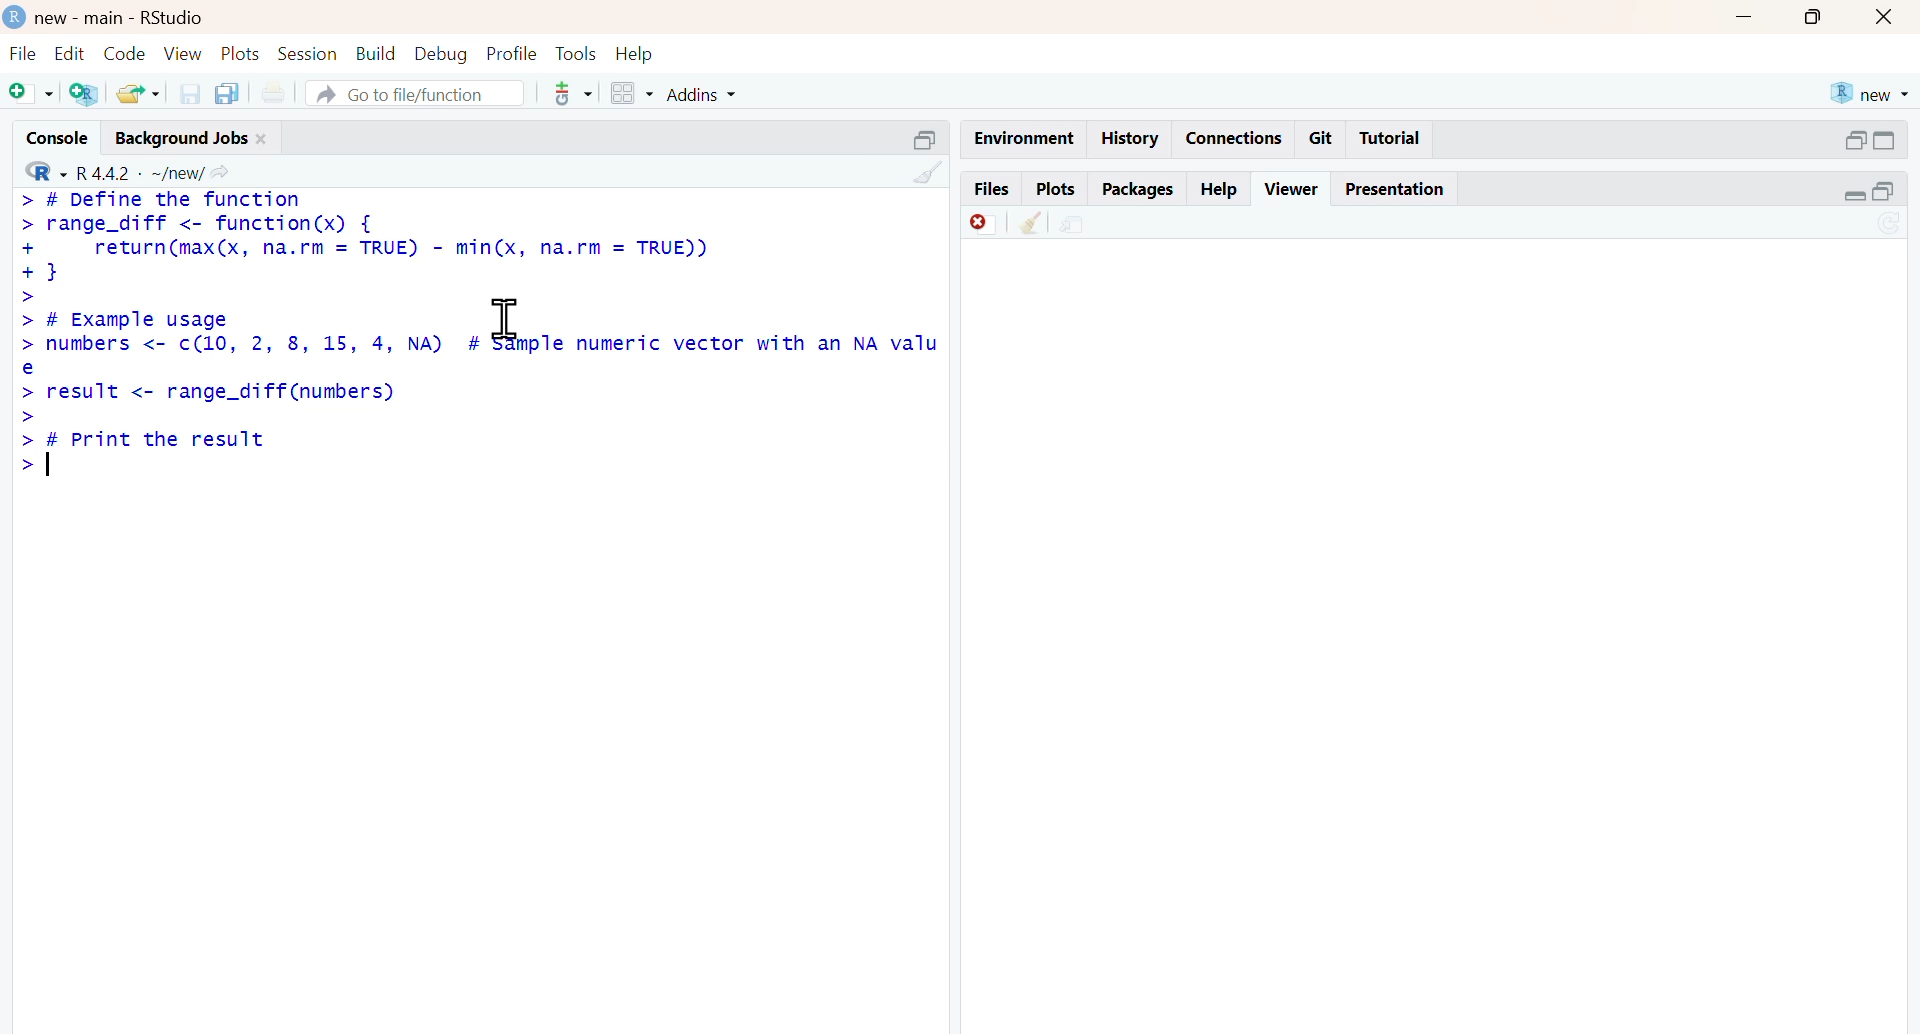 The height and width of the screenshot is (1034, 1920). Describe the element at coordinates (62, 138) in the screenshot. I see `console` at that location.